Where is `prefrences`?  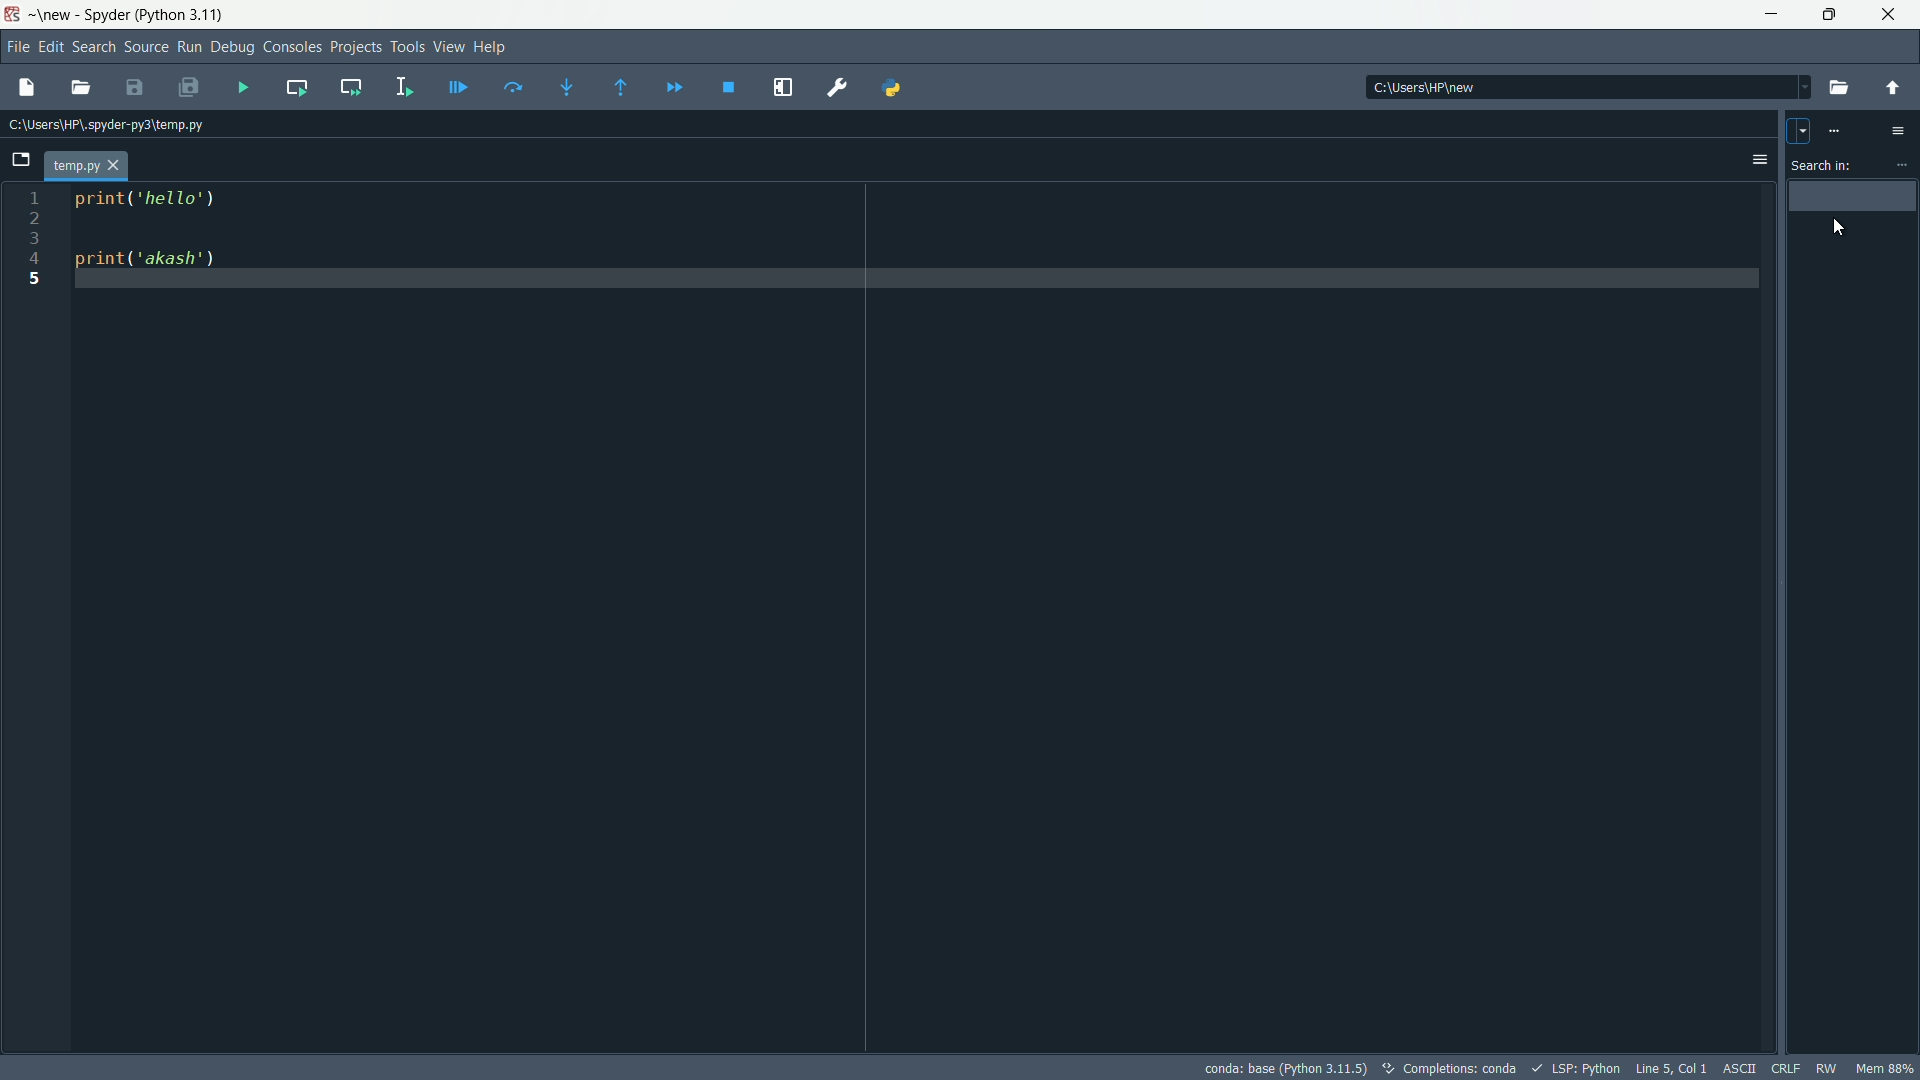 prefrences is located at coordinates (840, 88).